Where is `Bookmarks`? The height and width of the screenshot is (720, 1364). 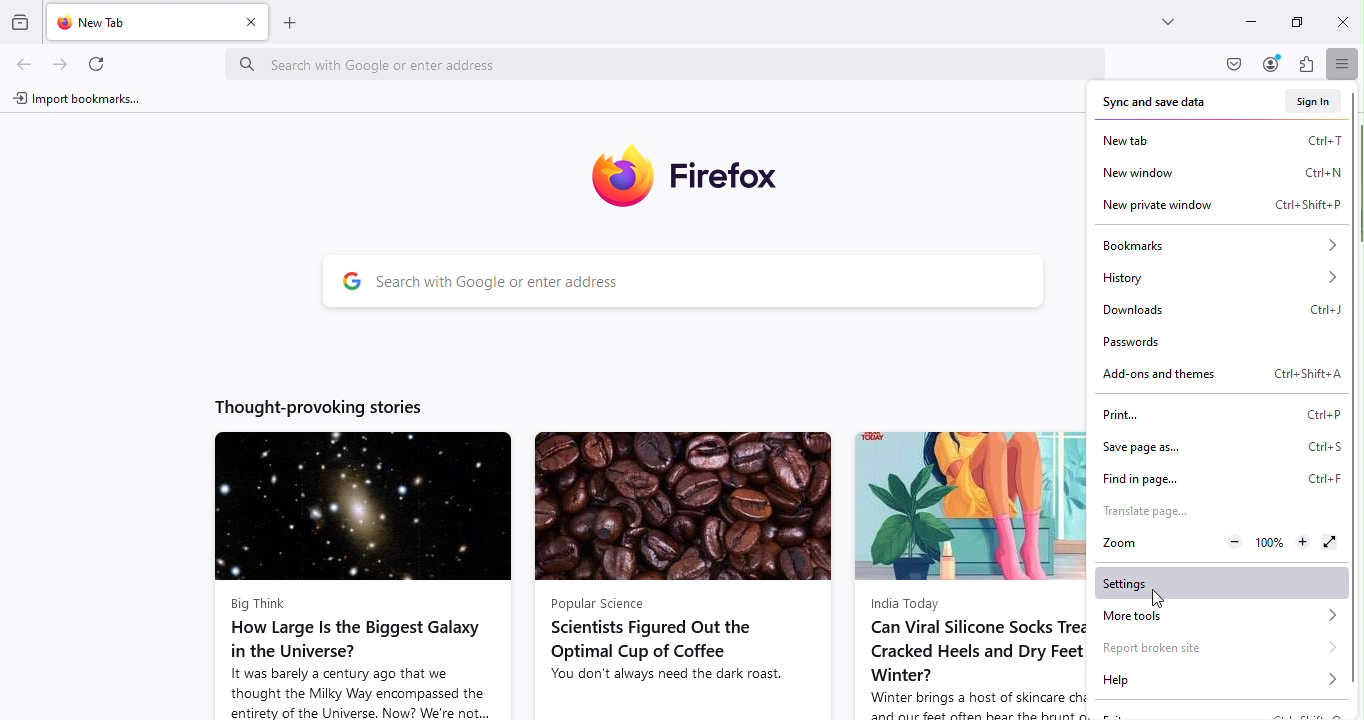 Bookmarks is located at coordinates (1215, 244).